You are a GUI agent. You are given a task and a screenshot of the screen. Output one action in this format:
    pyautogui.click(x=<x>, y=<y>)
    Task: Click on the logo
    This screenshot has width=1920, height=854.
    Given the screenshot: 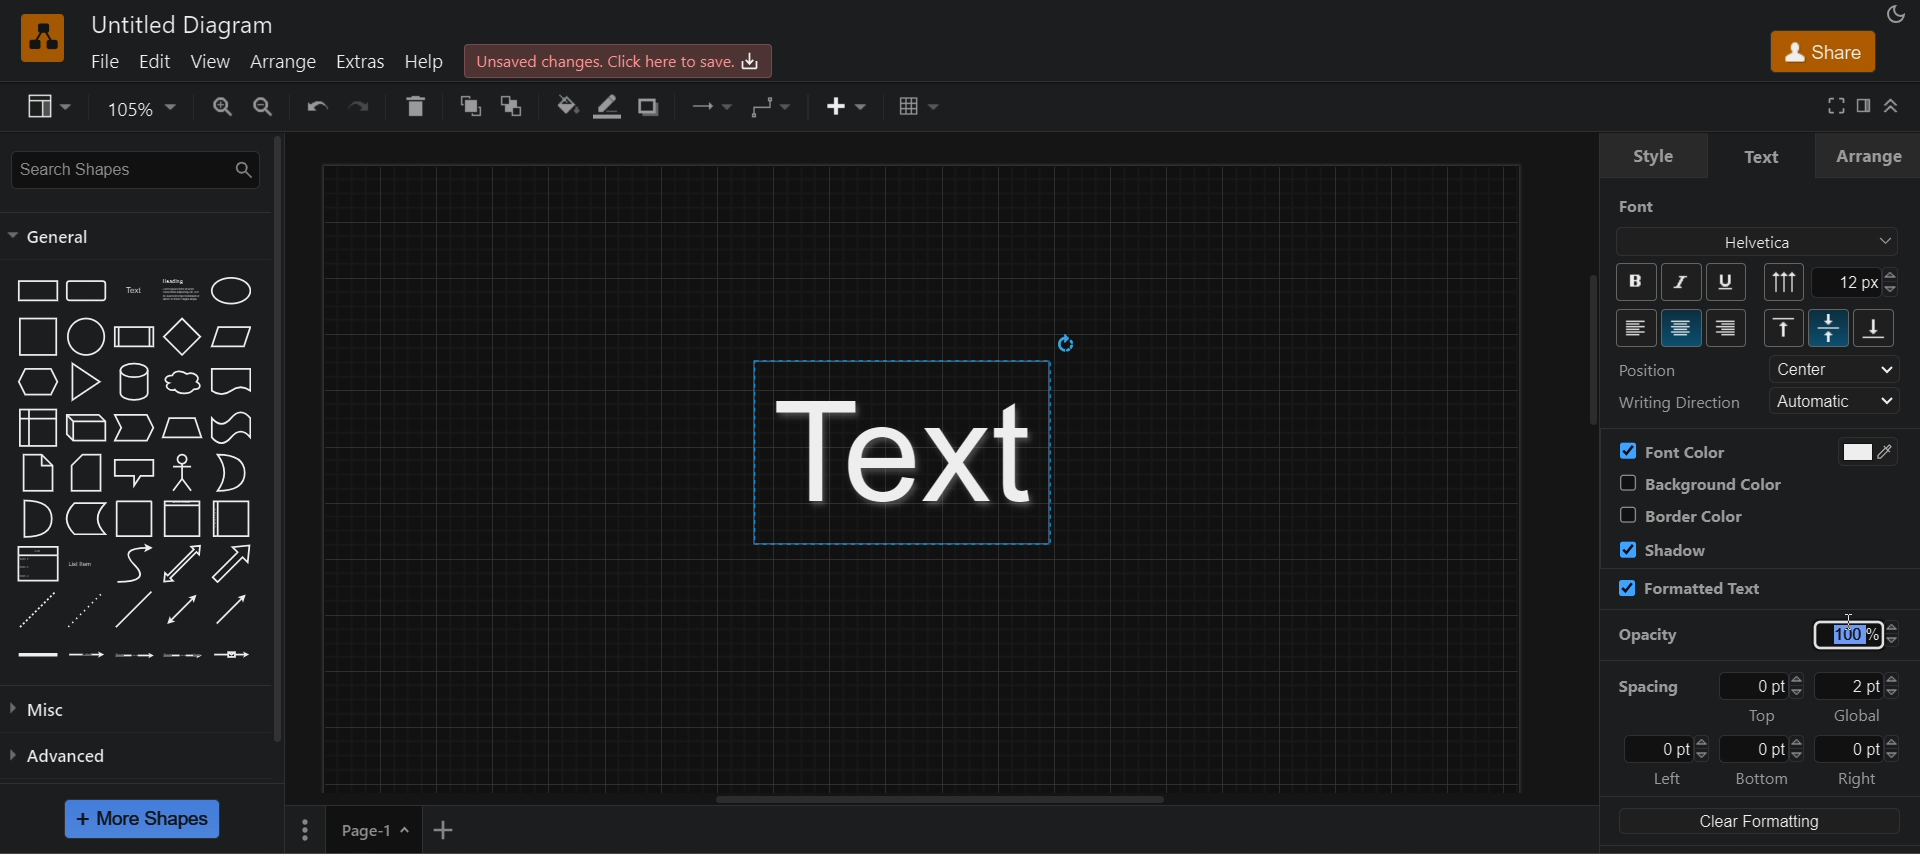 What is the action you would take?
    pyautogui.click(x=44, y=38)
    